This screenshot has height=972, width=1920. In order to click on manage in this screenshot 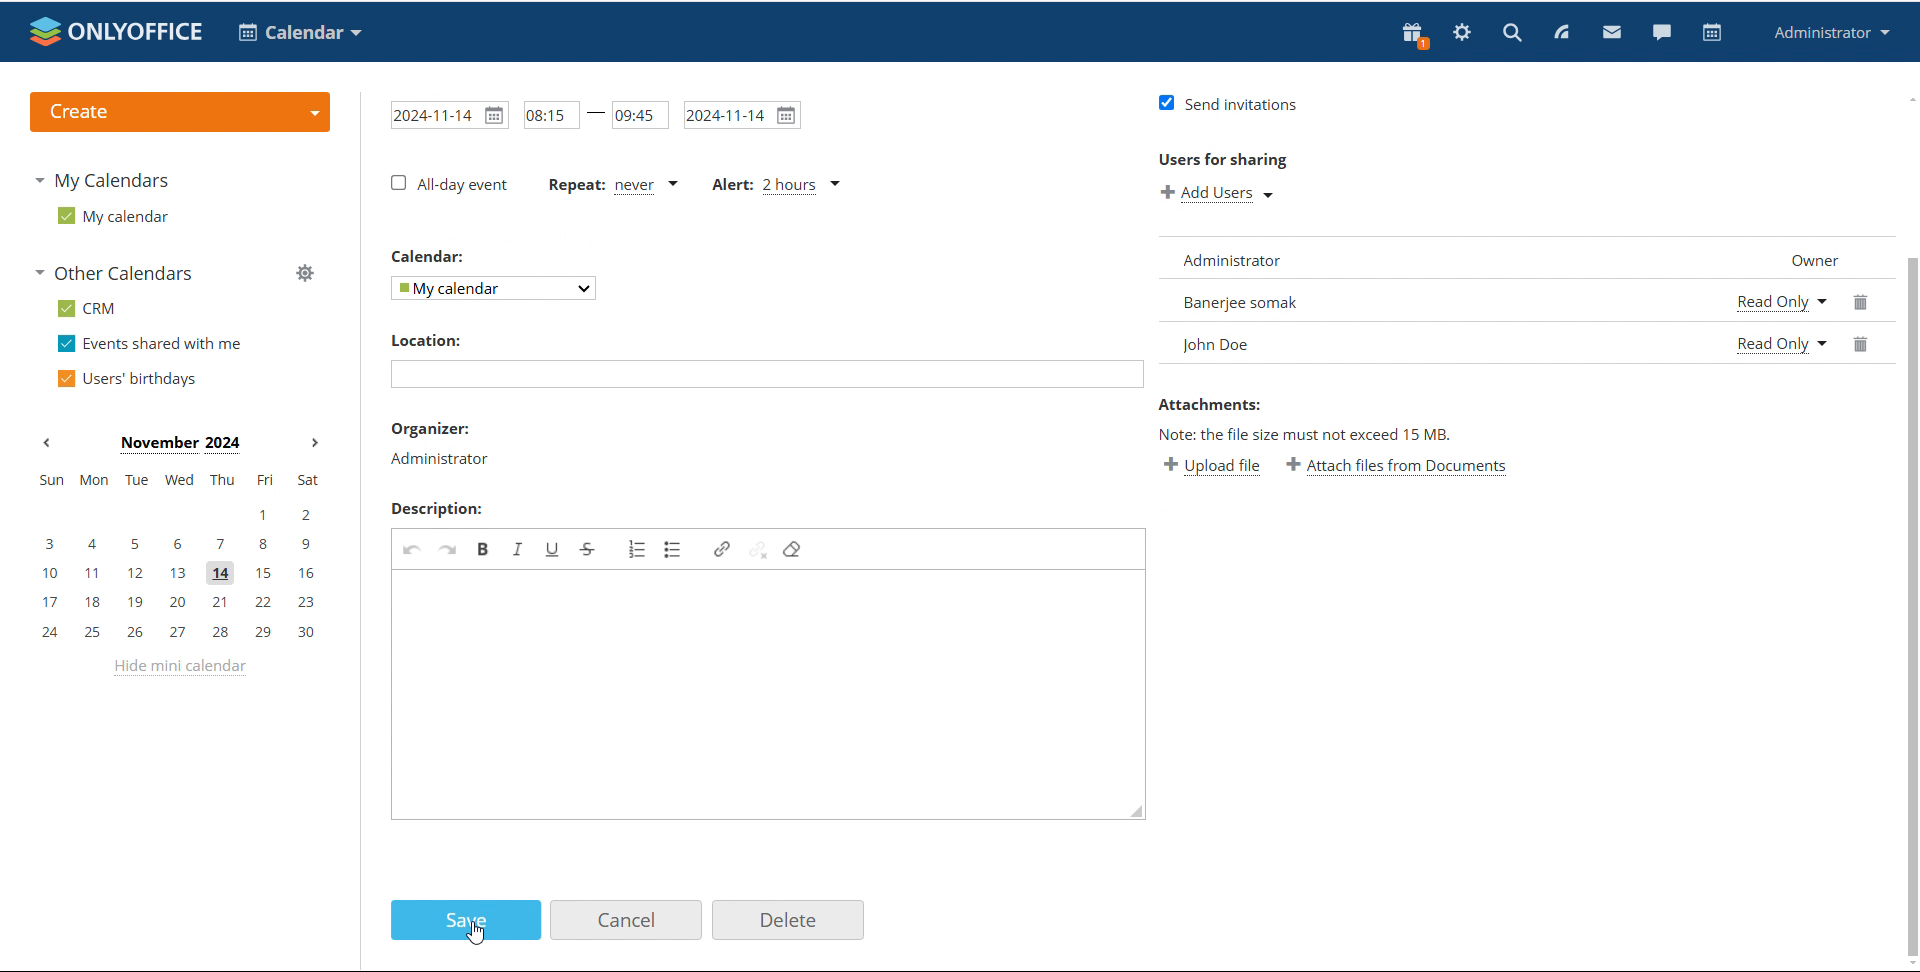, I will do `click(305, 273)`.